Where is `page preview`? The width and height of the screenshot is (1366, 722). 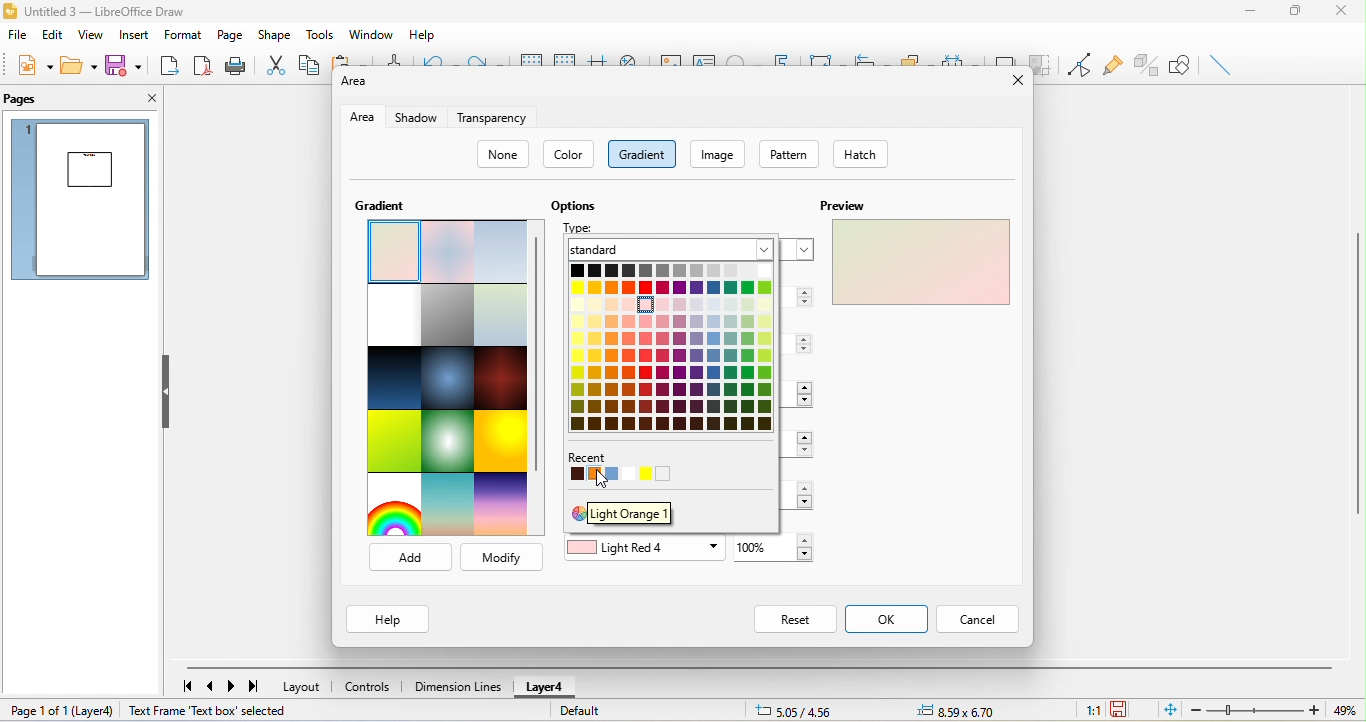 page preview is located at coordinates (78, 201).